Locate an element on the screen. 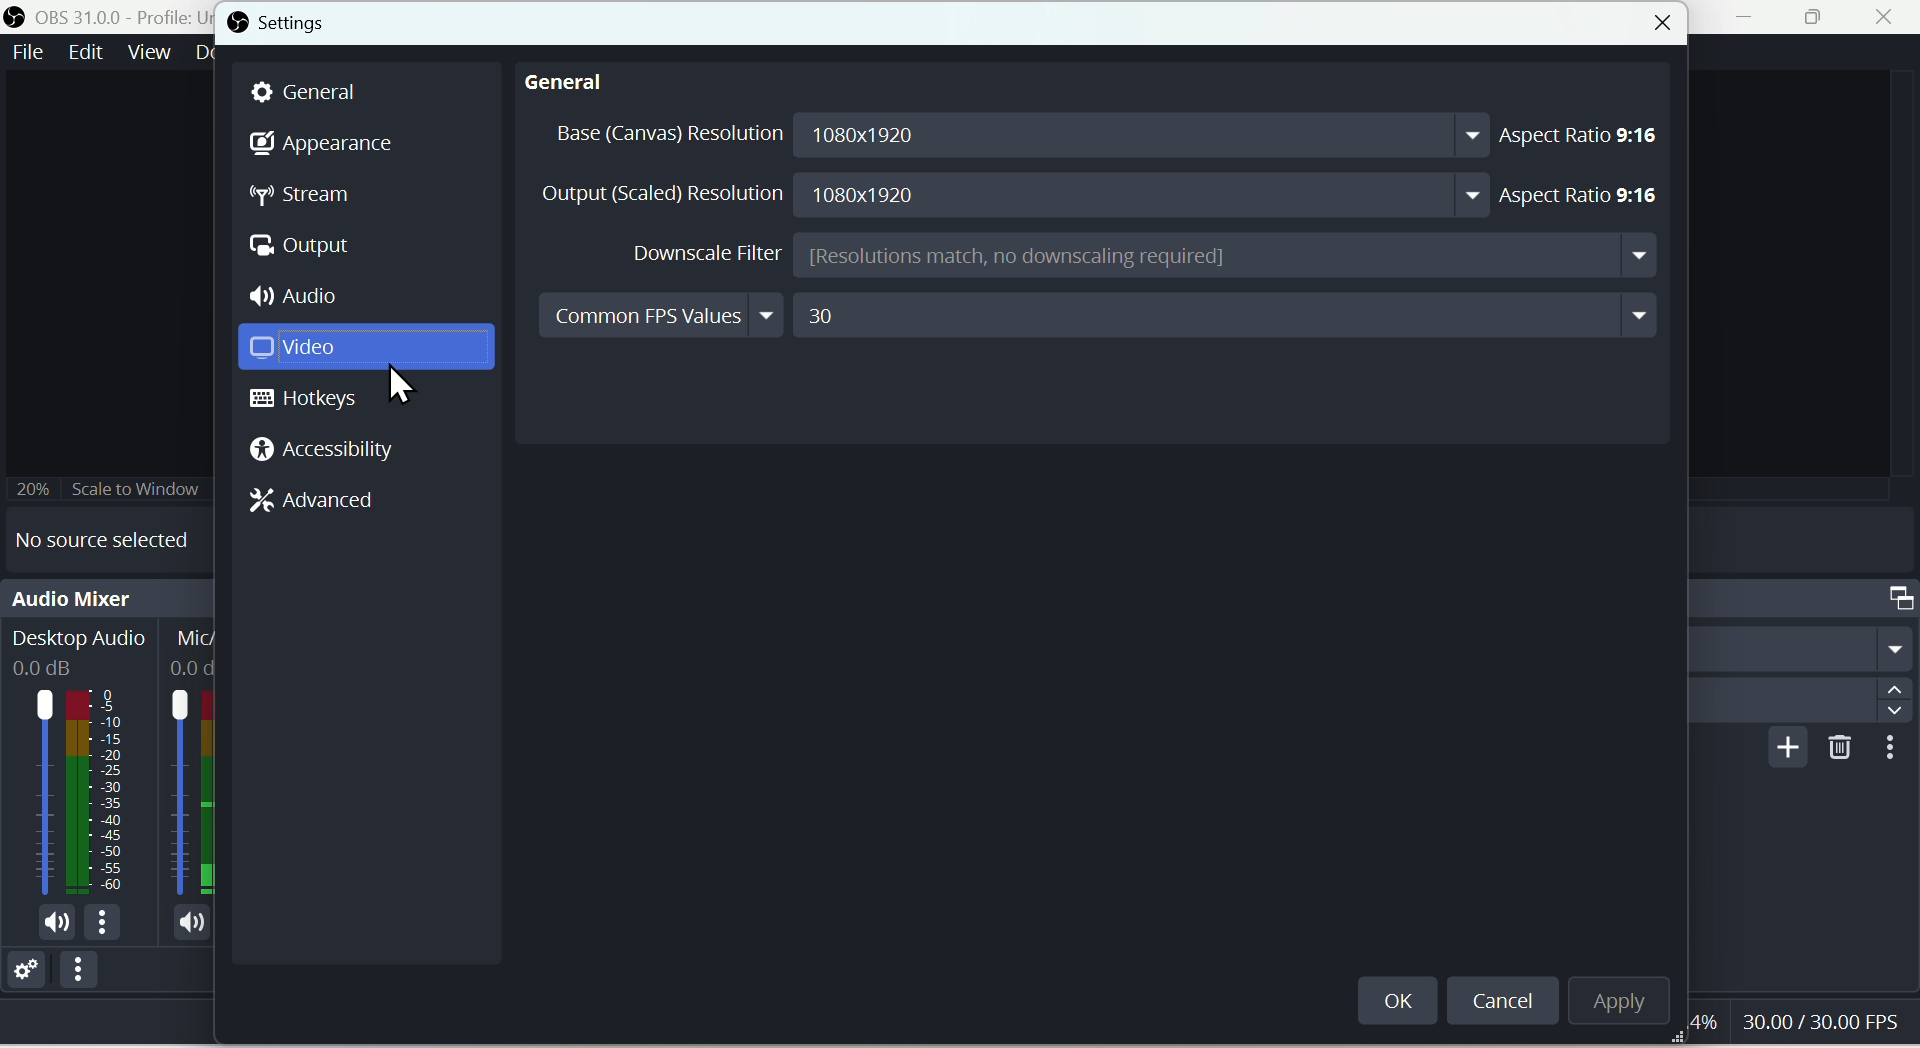 The image size is (1920, 1048). Apply is located at coordinates (1612, 998).